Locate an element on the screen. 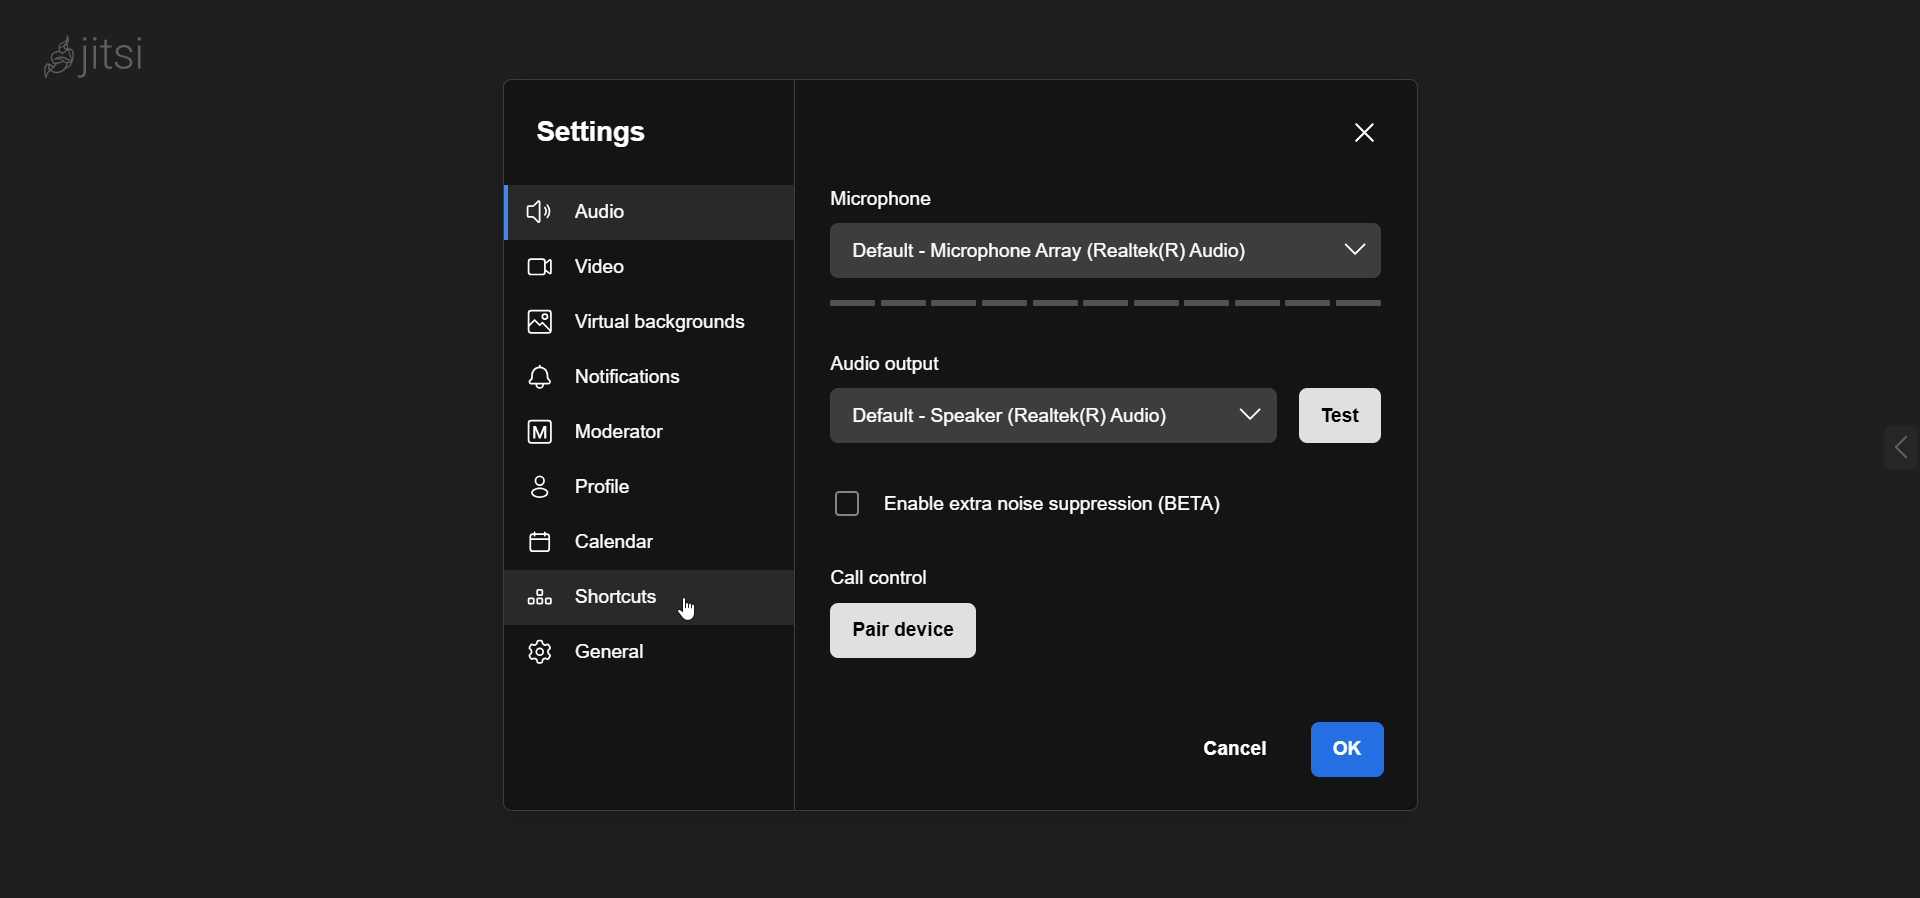 This screenshot has width=1920, height=898. drop down is located at coordinates (1252, 411).